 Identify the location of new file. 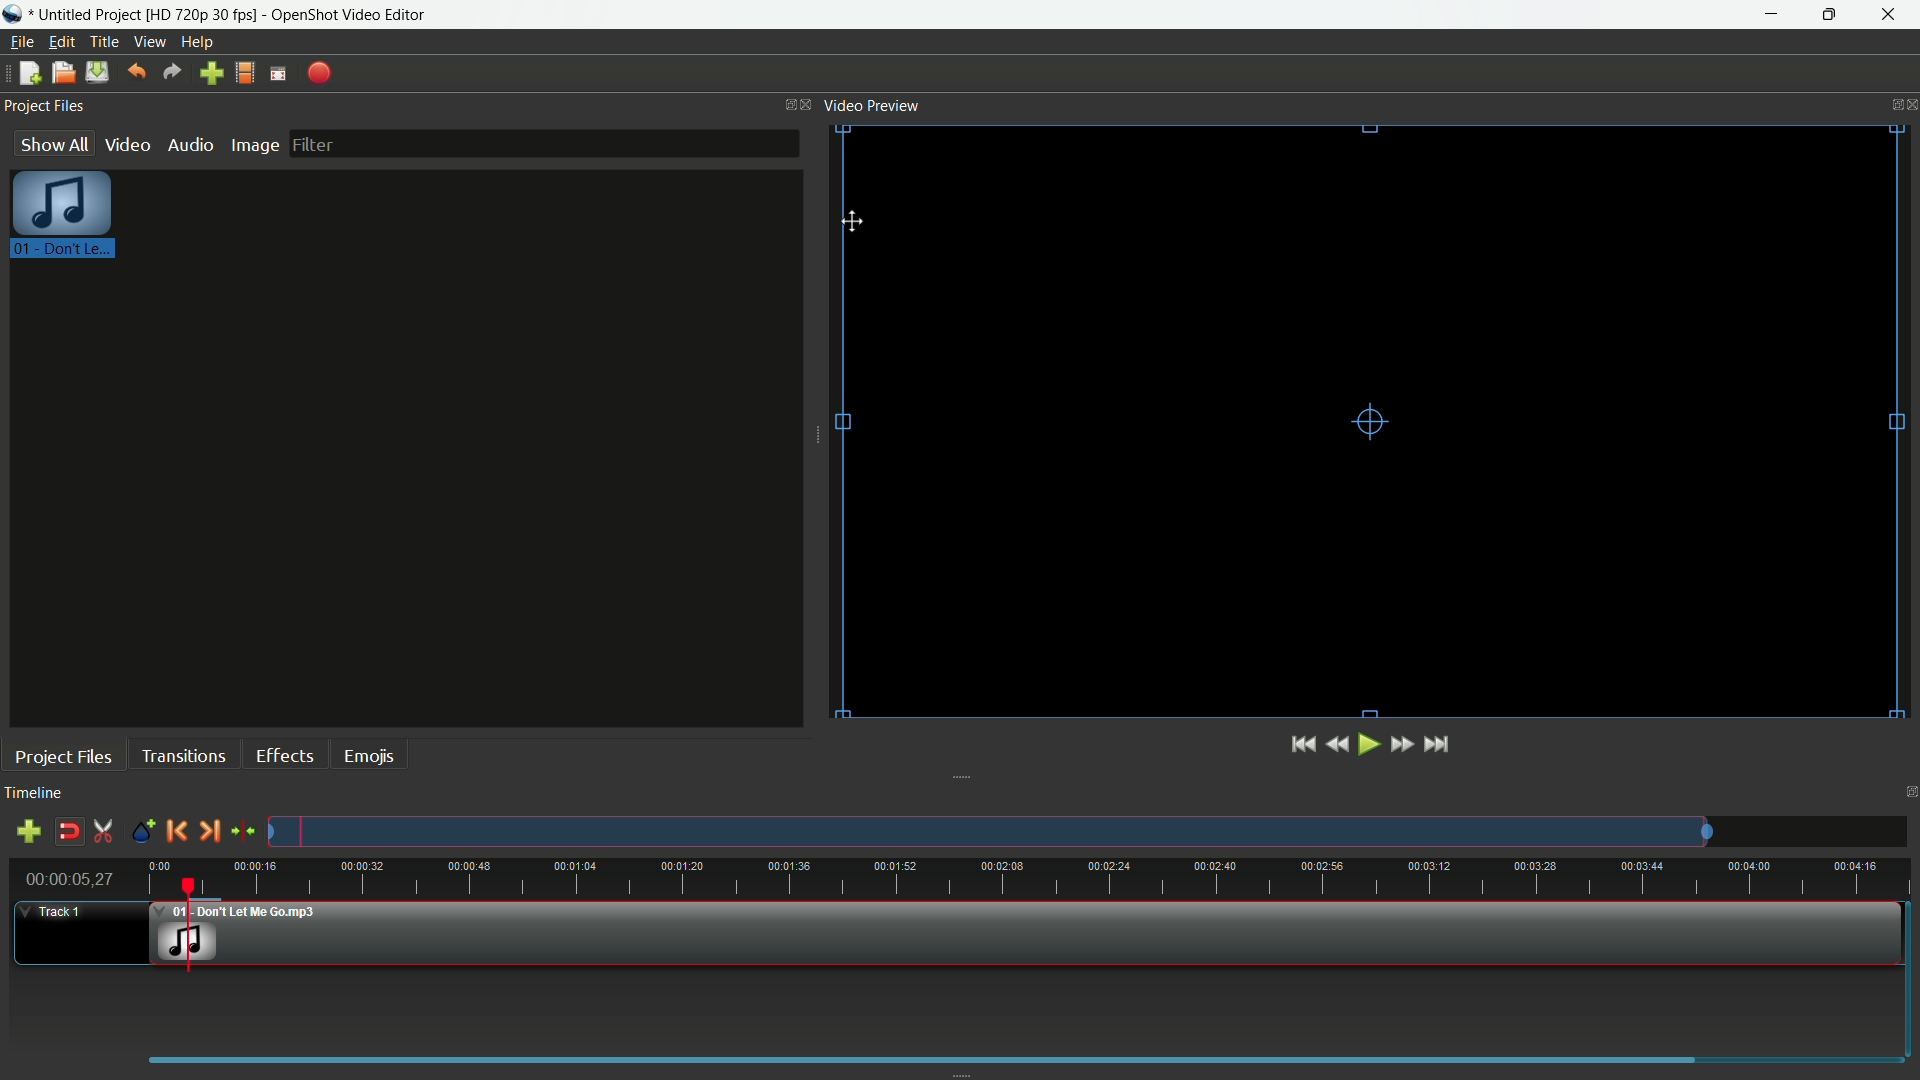
(29, 73).